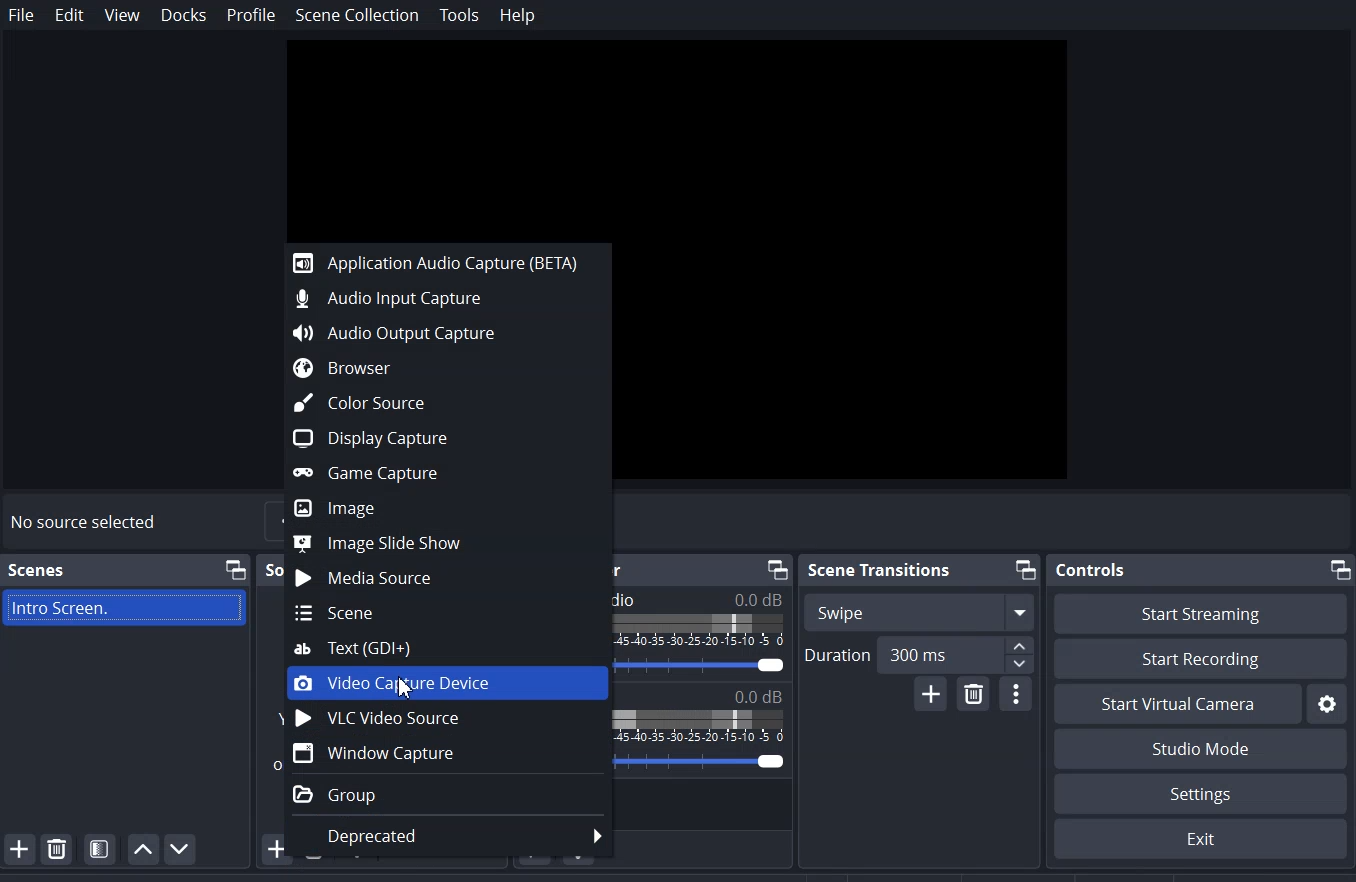 The image size is (1356, 882). Describe the element at coordinates (36, 569) in the screenshot. I see `Scene` at that location.